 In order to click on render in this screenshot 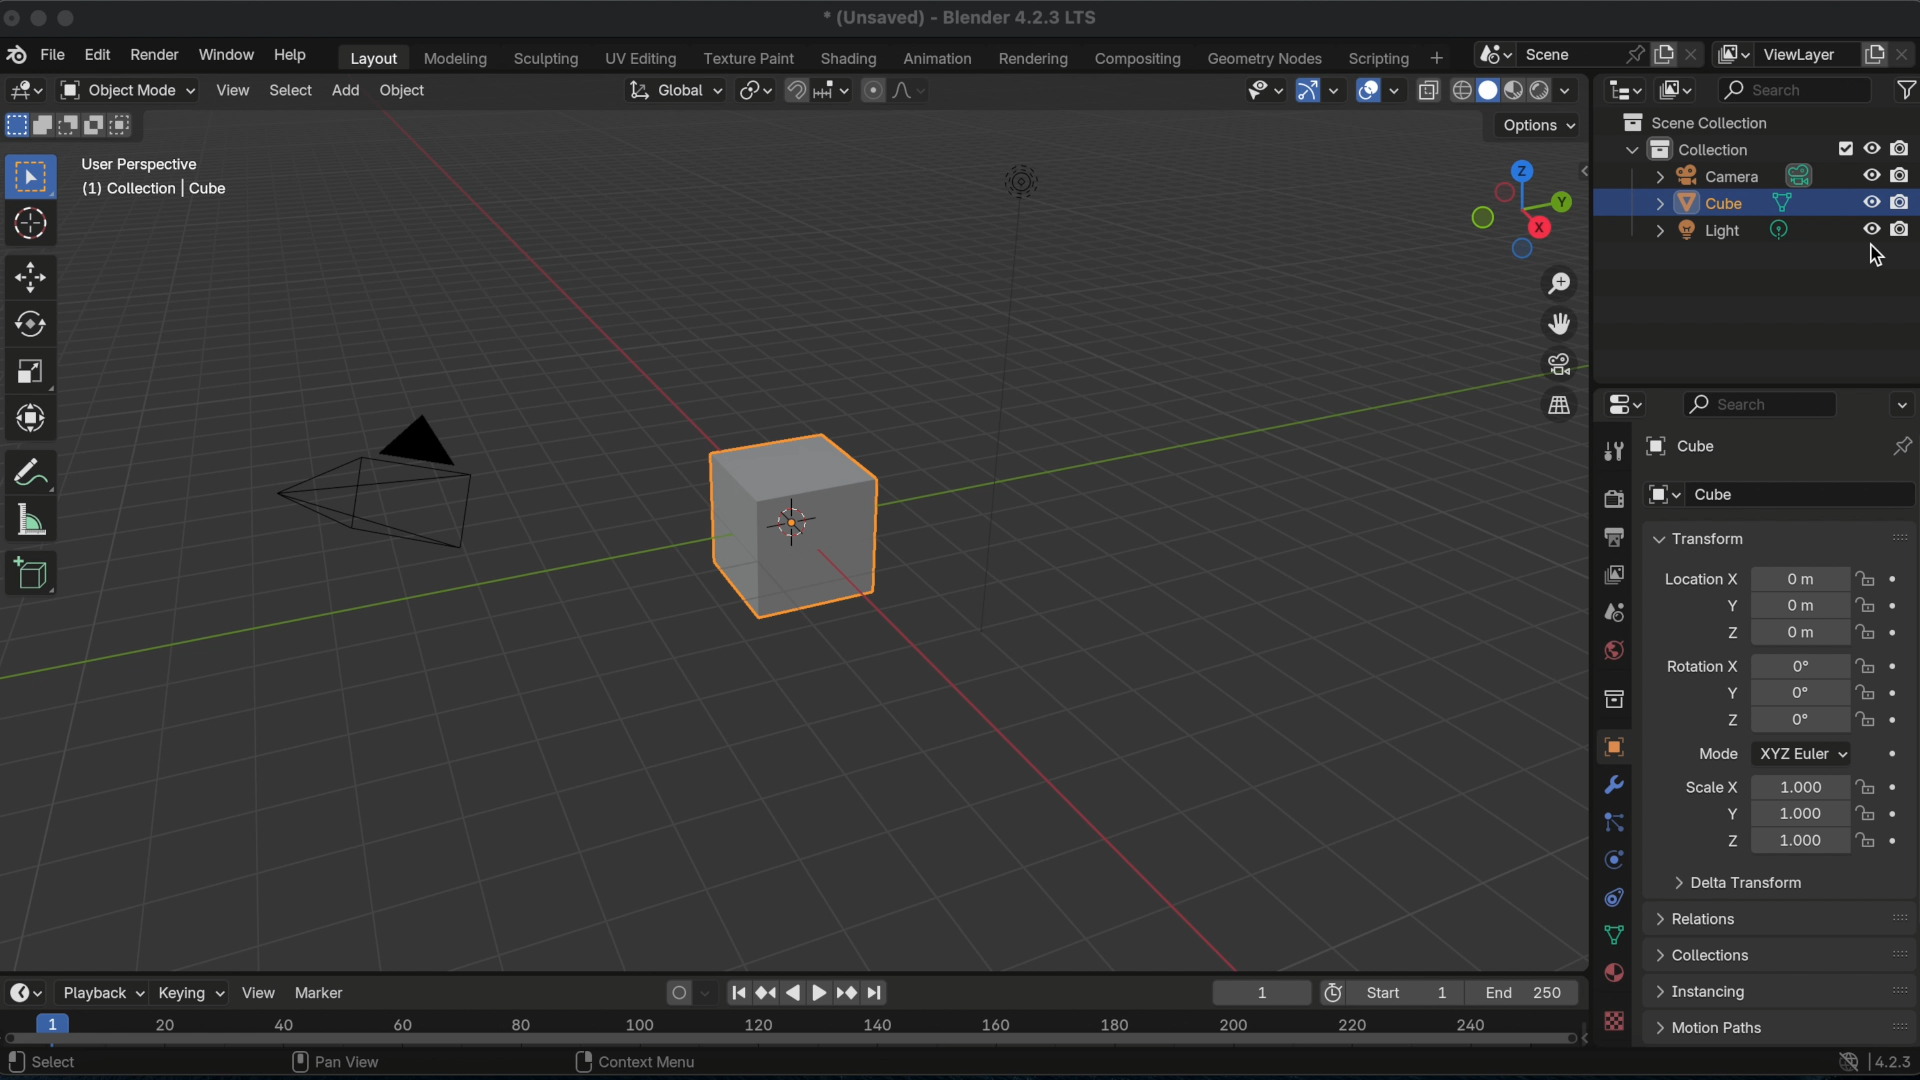, I will do `click(155, 54)`.